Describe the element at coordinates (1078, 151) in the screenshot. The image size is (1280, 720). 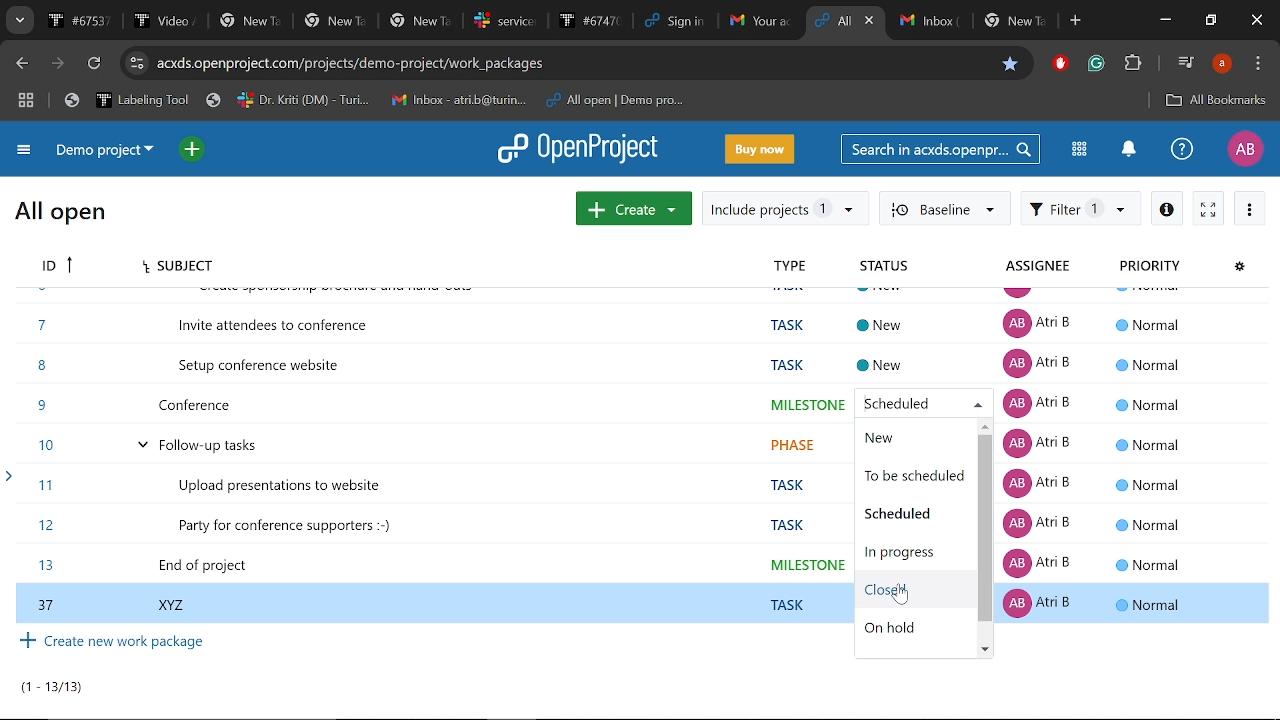
I see `Modules` at that location.